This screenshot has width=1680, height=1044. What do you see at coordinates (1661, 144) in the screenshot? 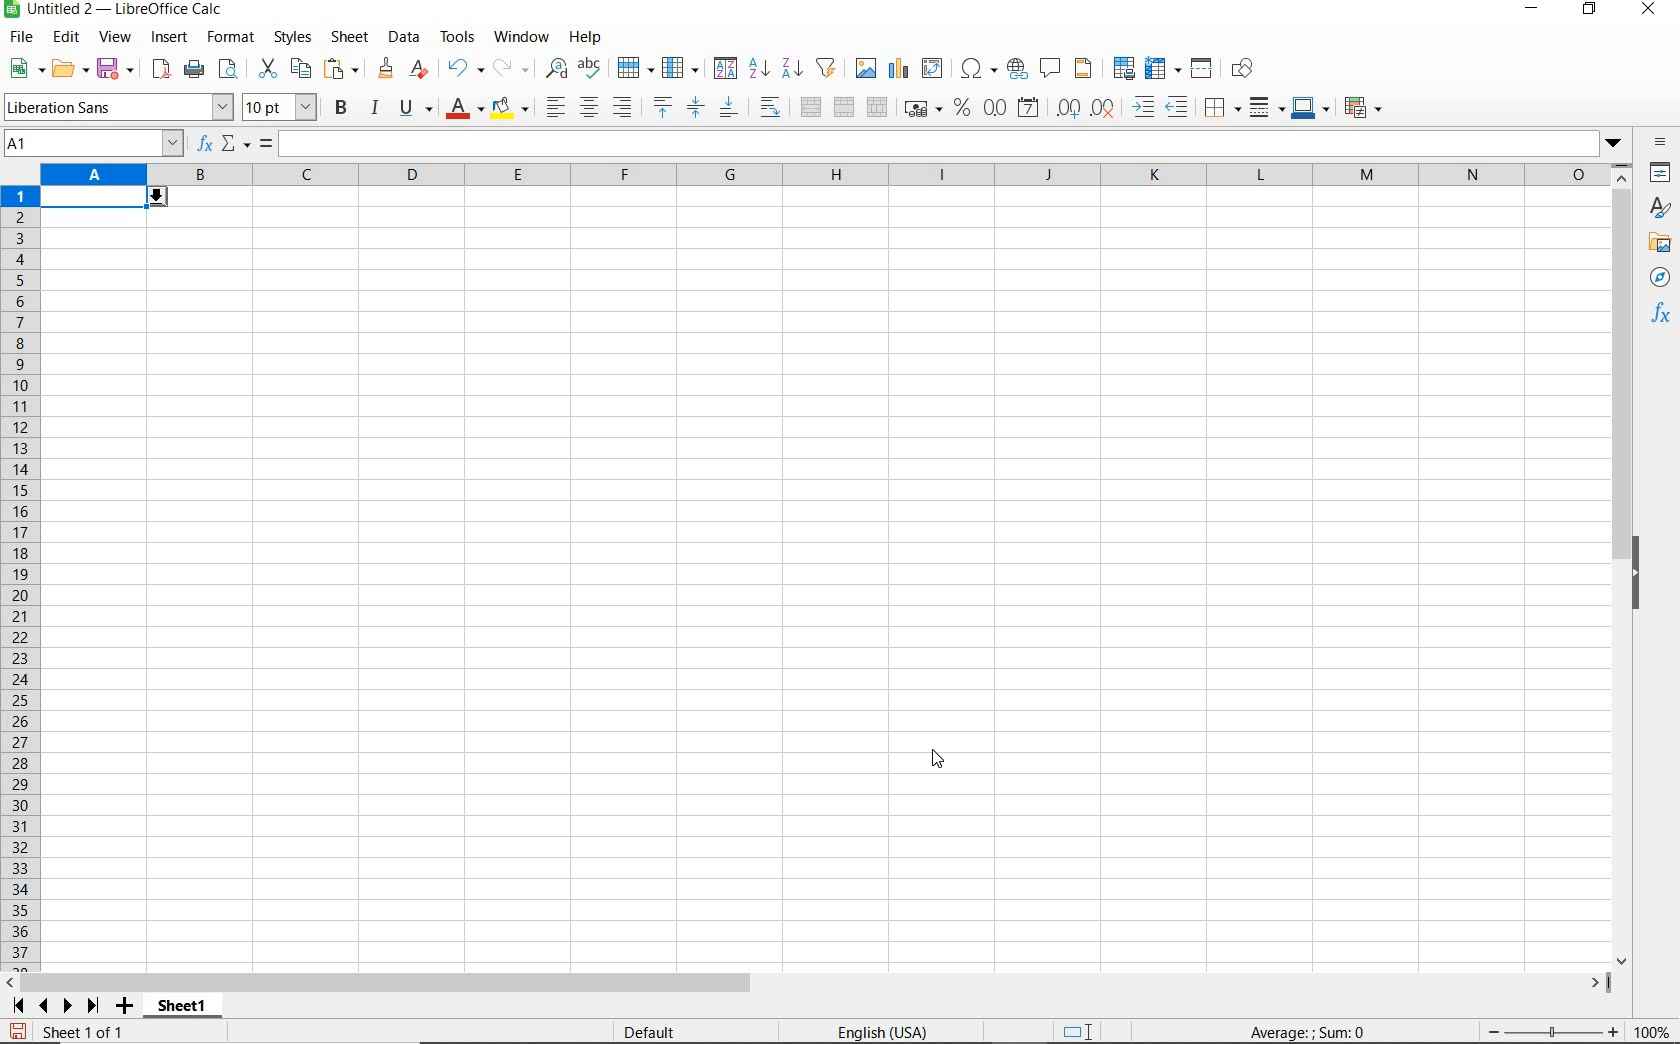
I see `sidebar settings` at bounding box center [1661, 144].